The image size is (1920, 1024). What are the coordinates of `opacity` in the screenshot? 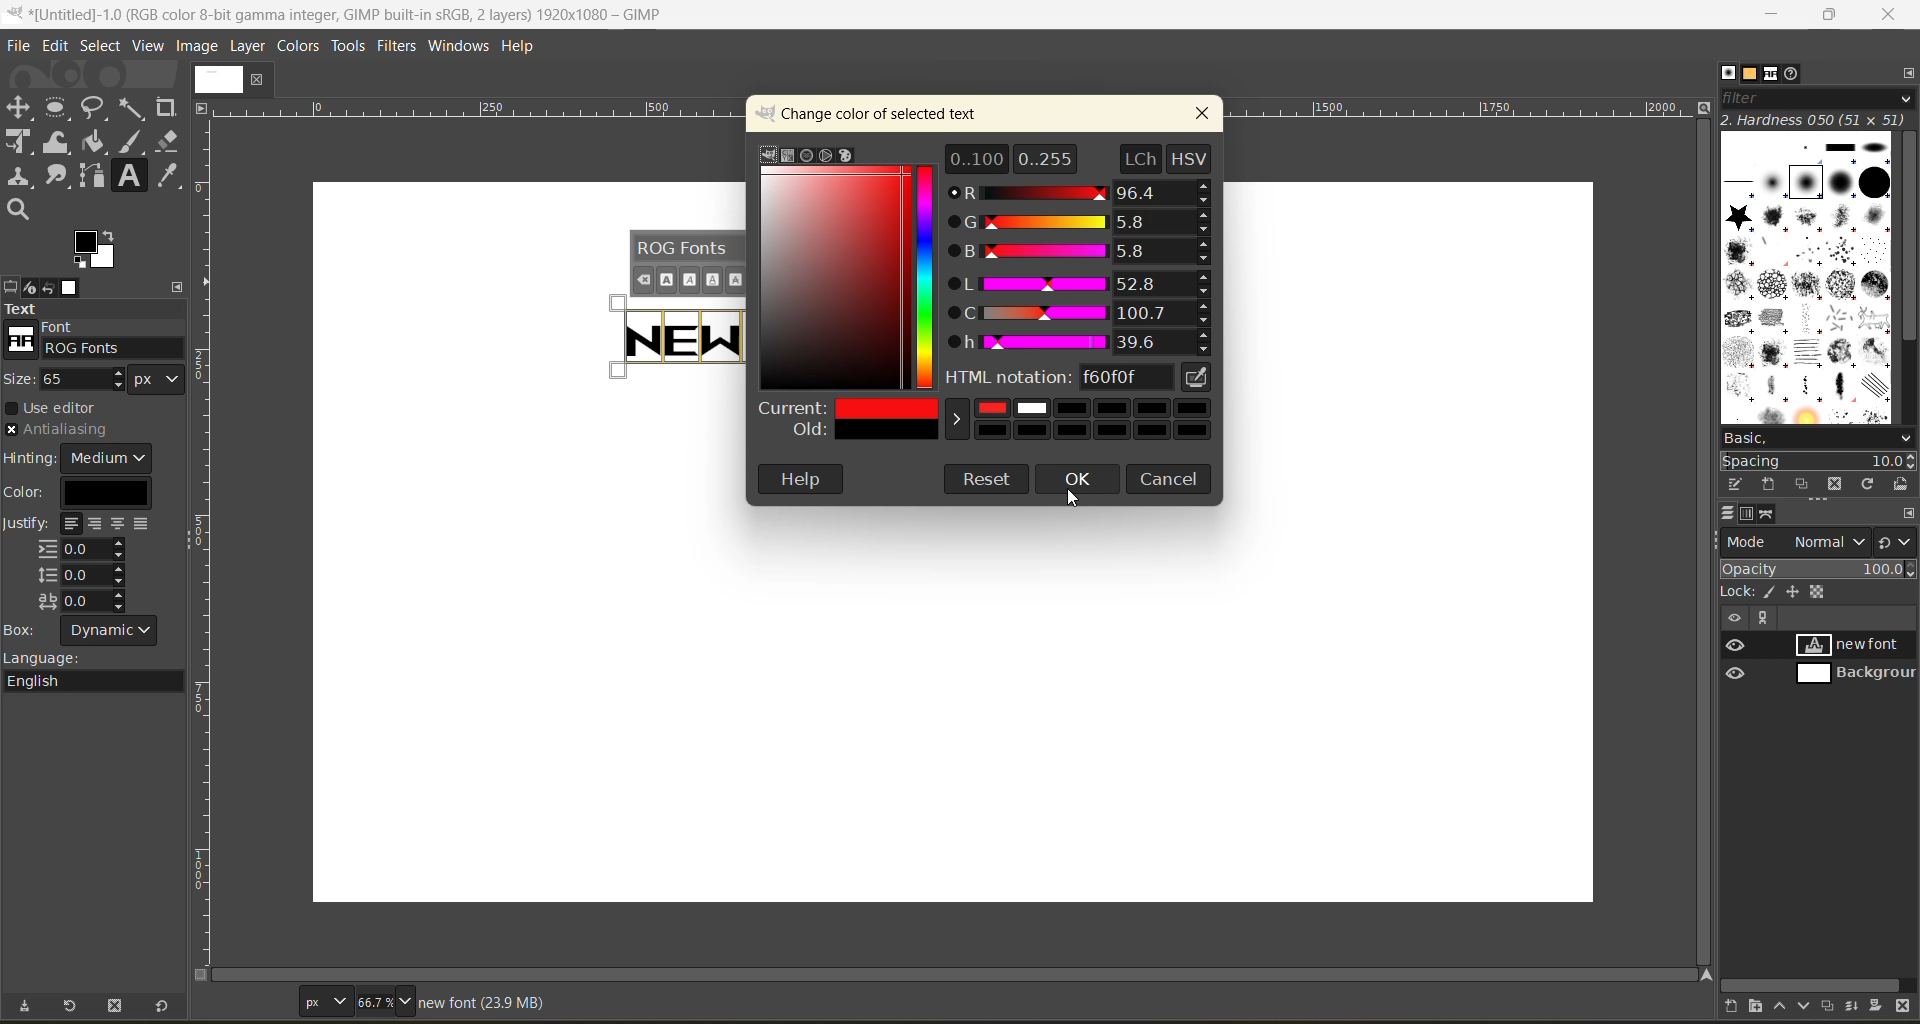 It's located at (1819, 572).